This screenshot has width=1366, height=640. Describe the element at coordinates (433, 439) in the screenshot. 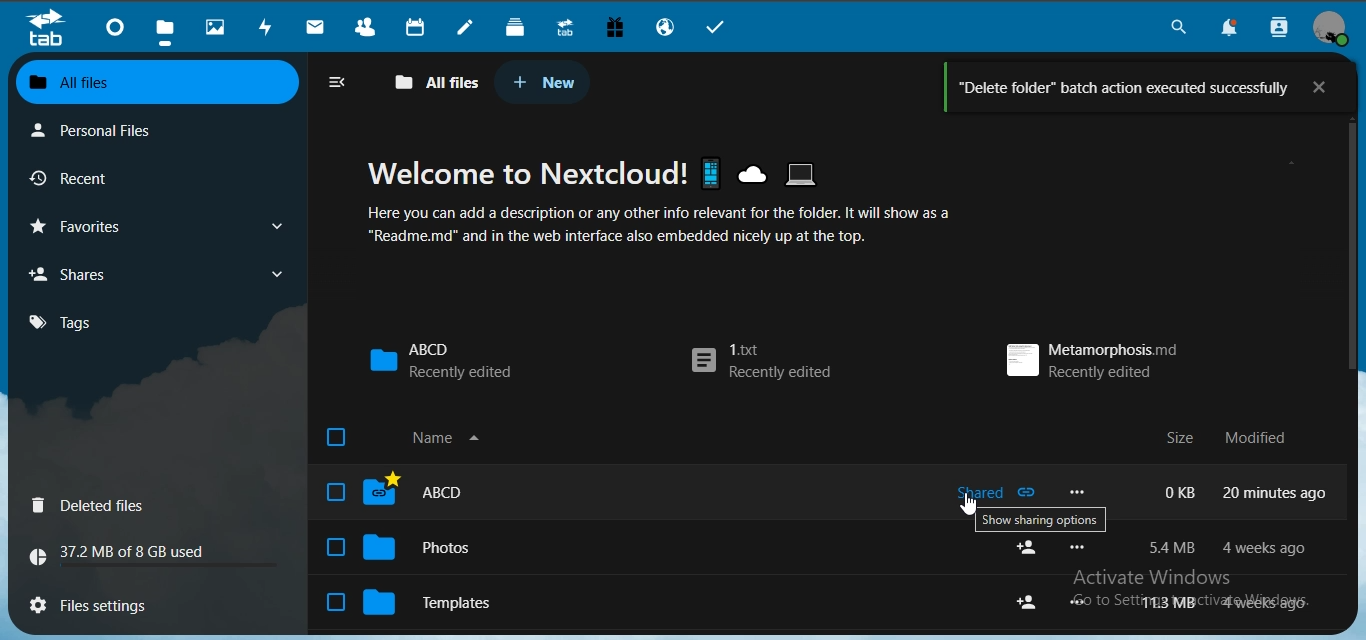

I see `text` at that location.